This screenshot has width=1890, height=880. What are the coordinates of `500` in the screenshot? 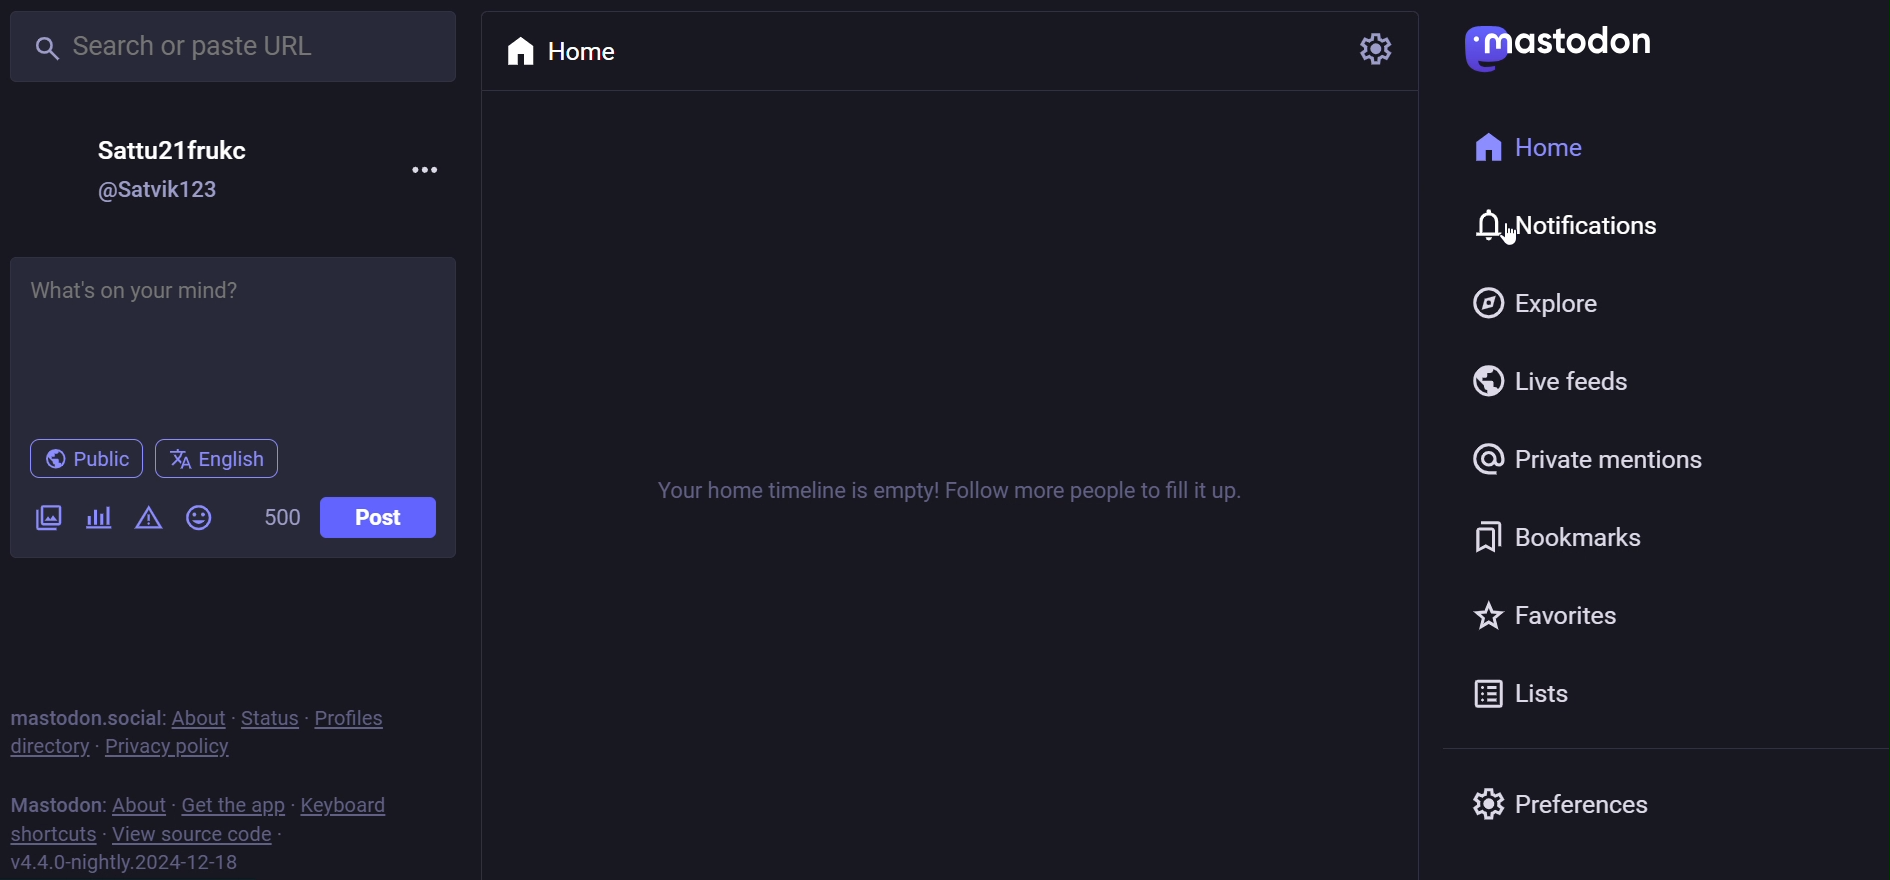 It's located at (278, 516).